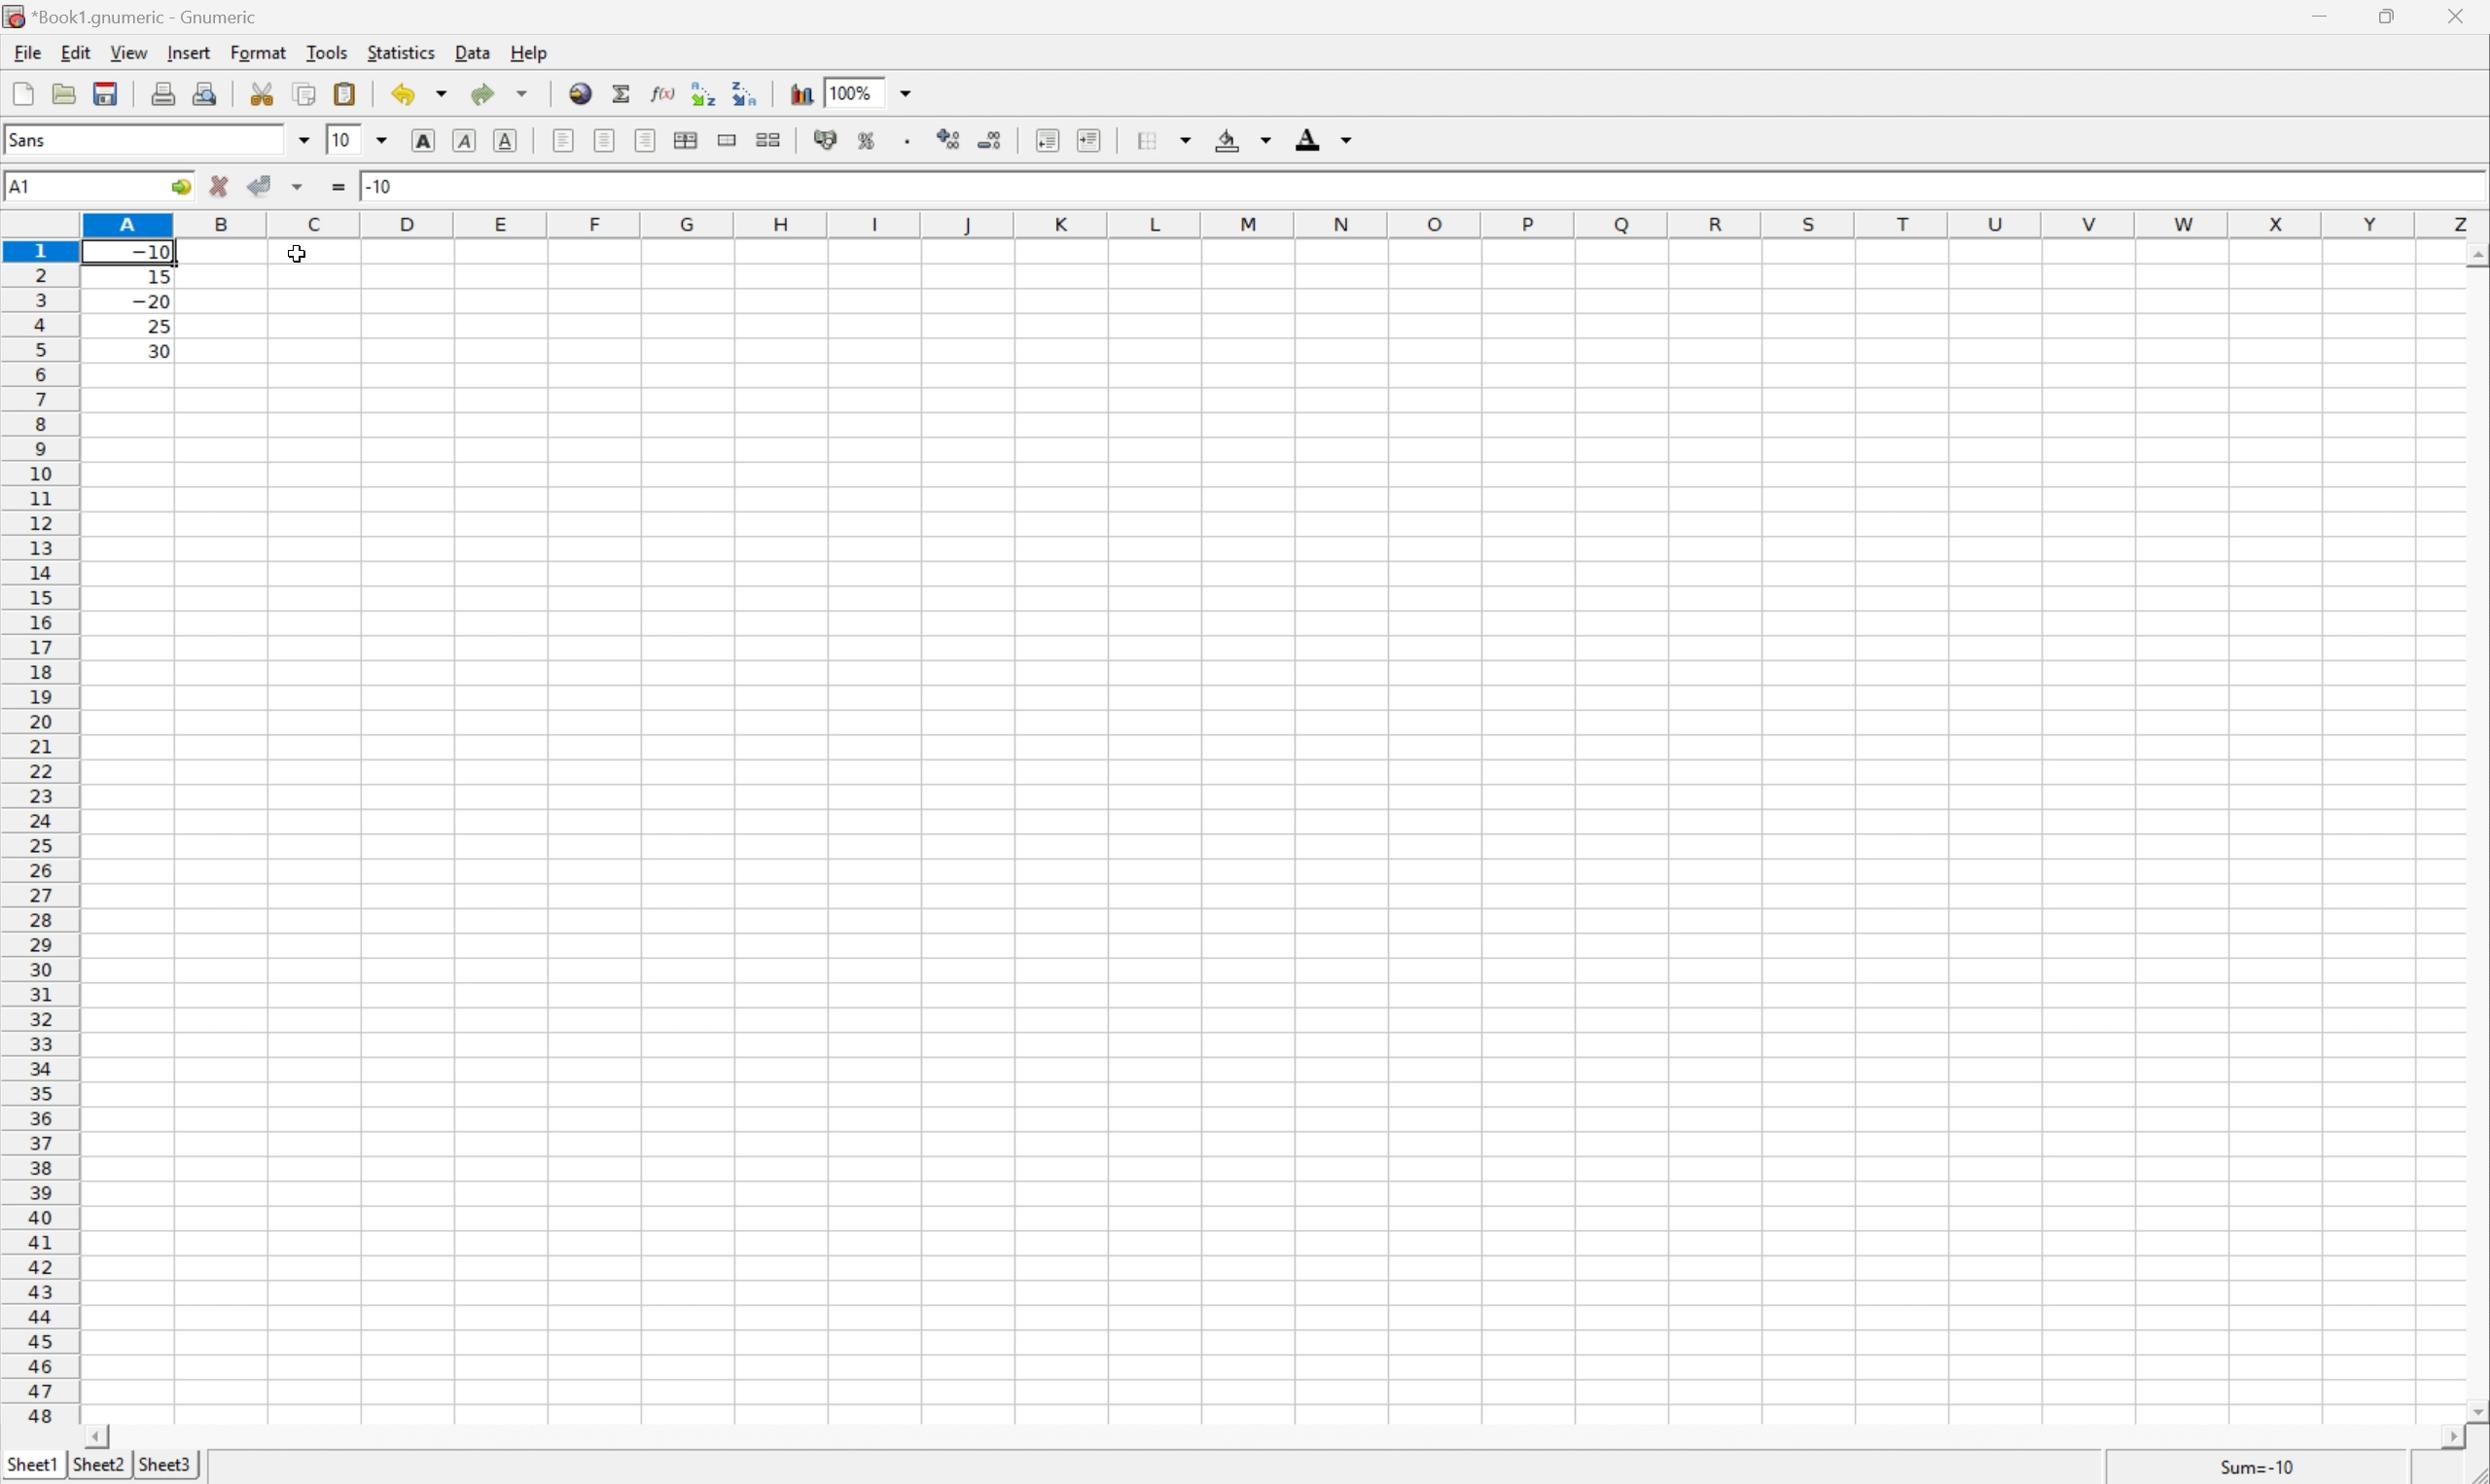  I want to click on Insert, so click(190, 53).